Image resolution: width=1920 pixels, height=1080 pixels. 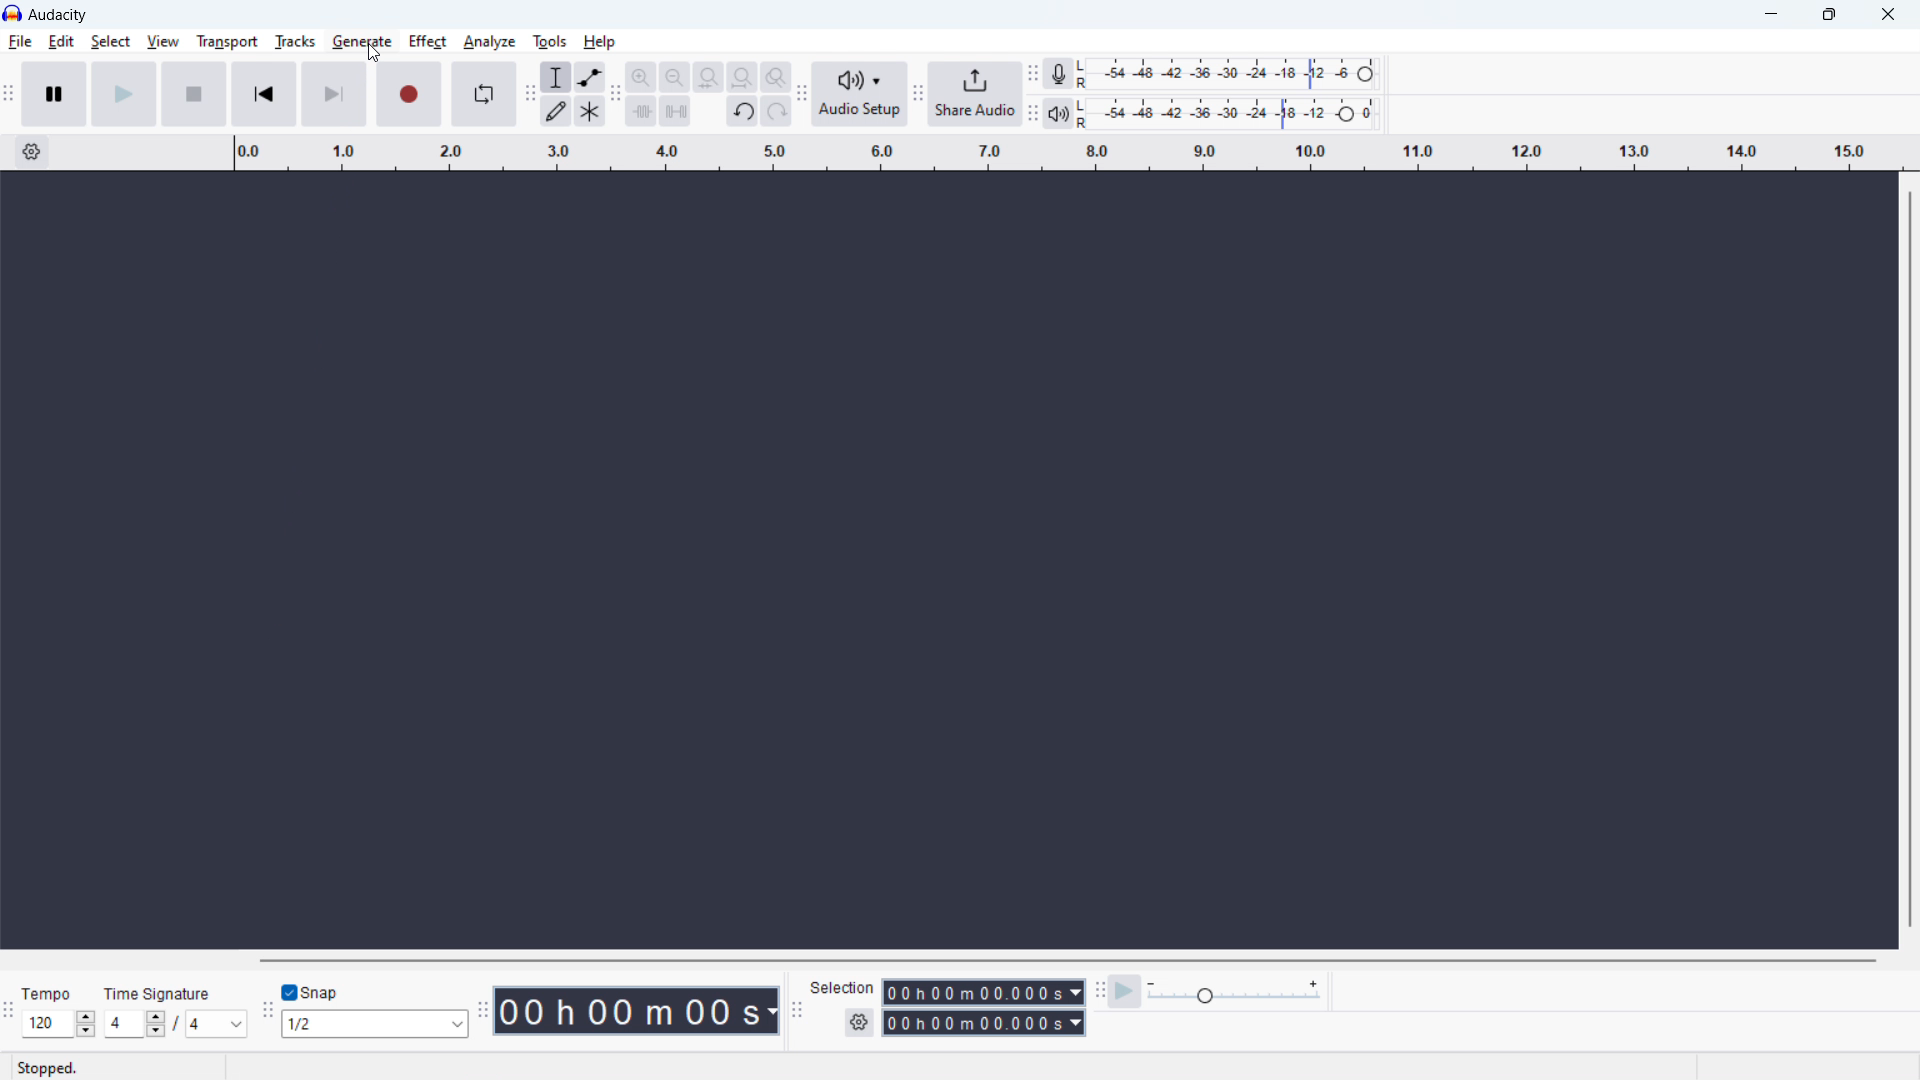 I want to click on time toolbar, so click(x=485, y=1009).